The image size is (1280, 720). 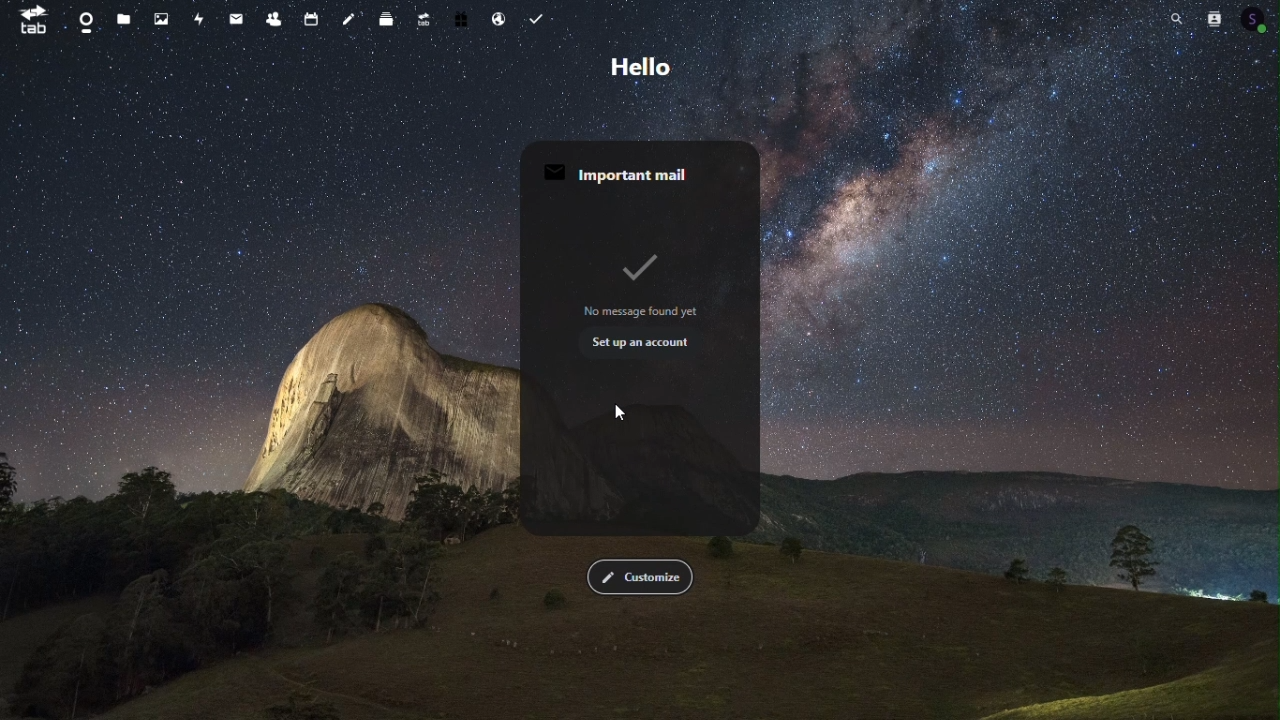 I want to click on Contacts, so click(x=272, y=18).